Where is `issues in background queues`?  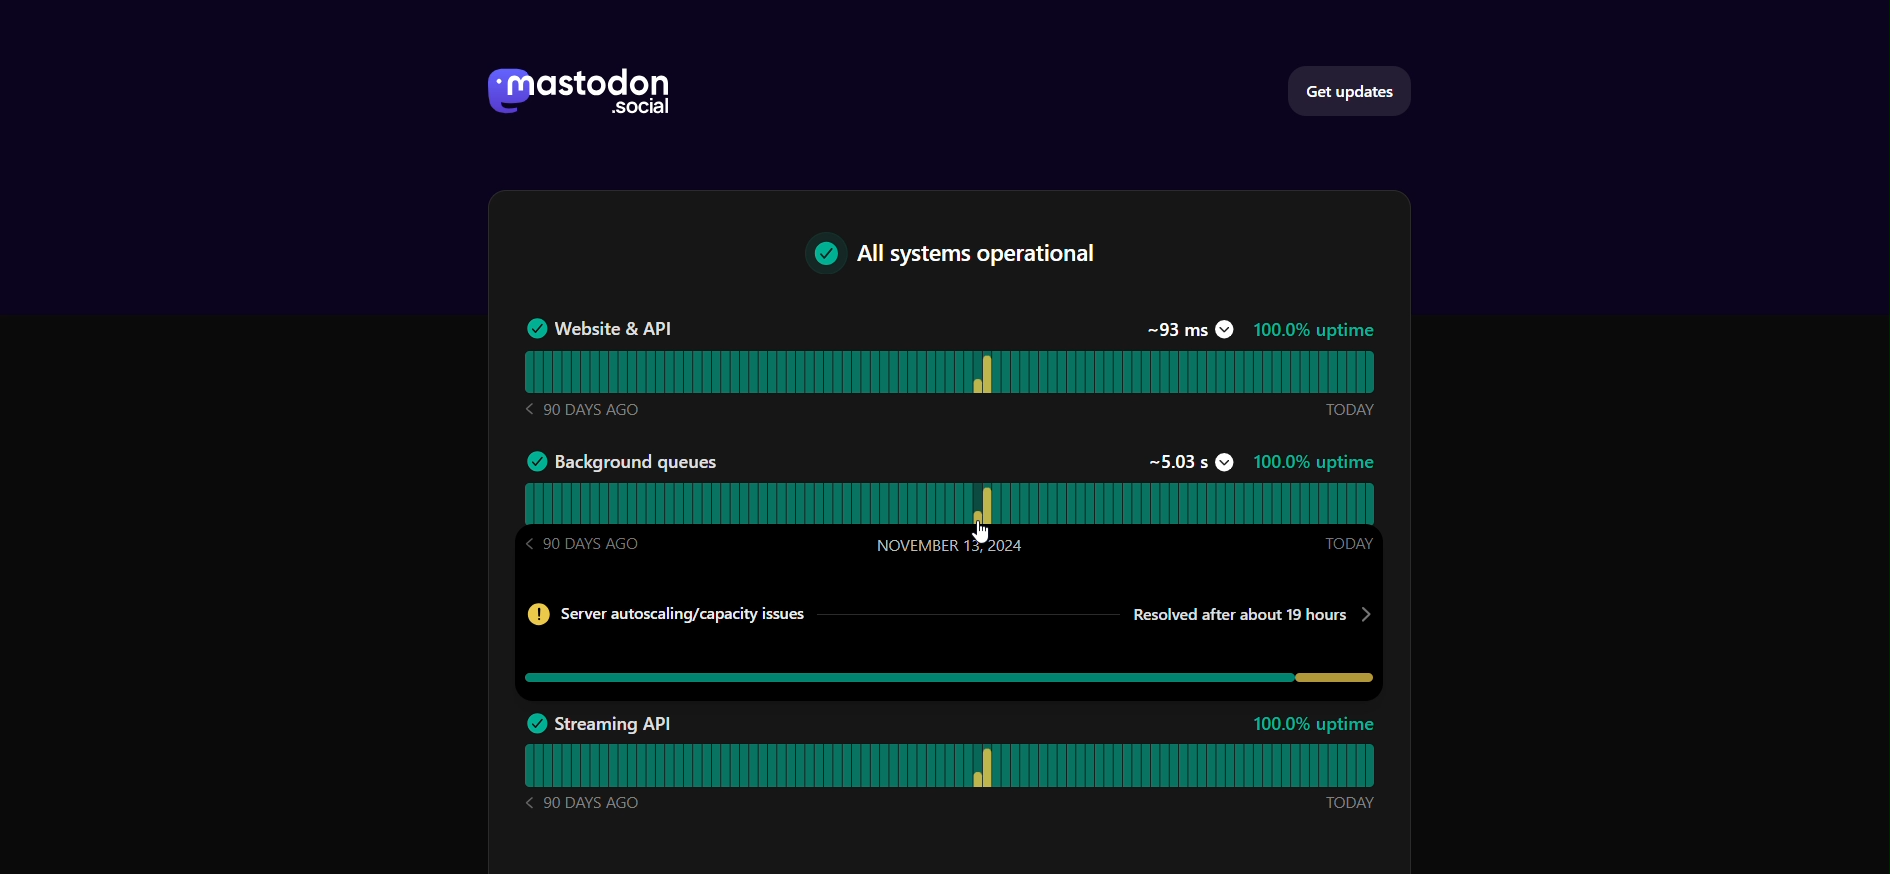 issues in background queues is located at coordinates (950, 675).